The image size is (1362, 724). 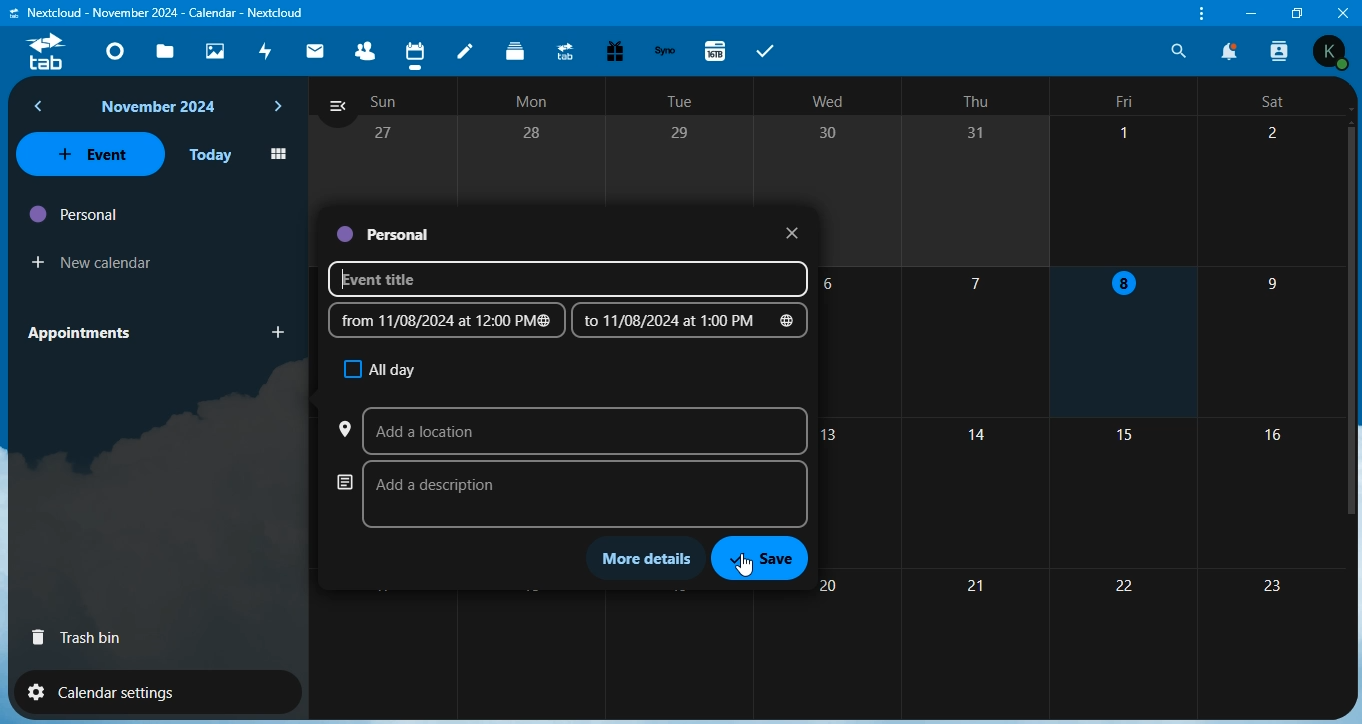 What do you see at coordinates (264, 51) in the screenshot?
I see `activity` at bounding box center [264, 51].